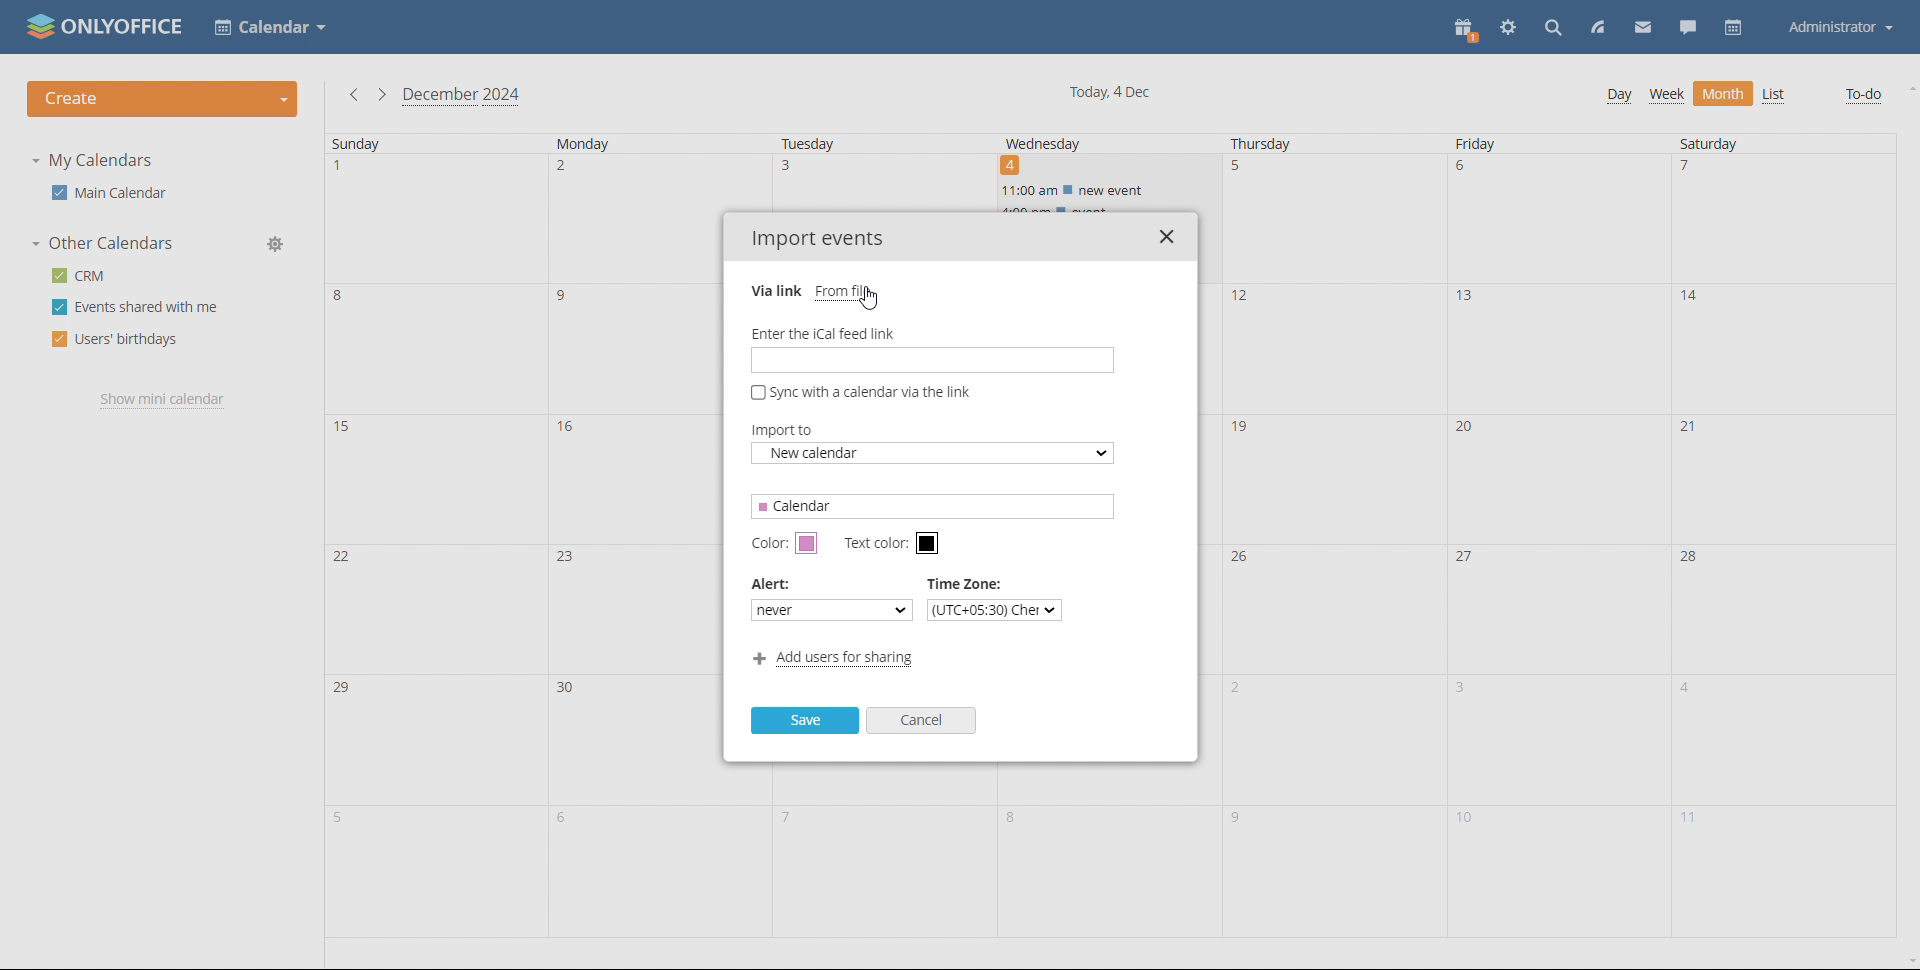  I want to click on color:, so click(768, 543).